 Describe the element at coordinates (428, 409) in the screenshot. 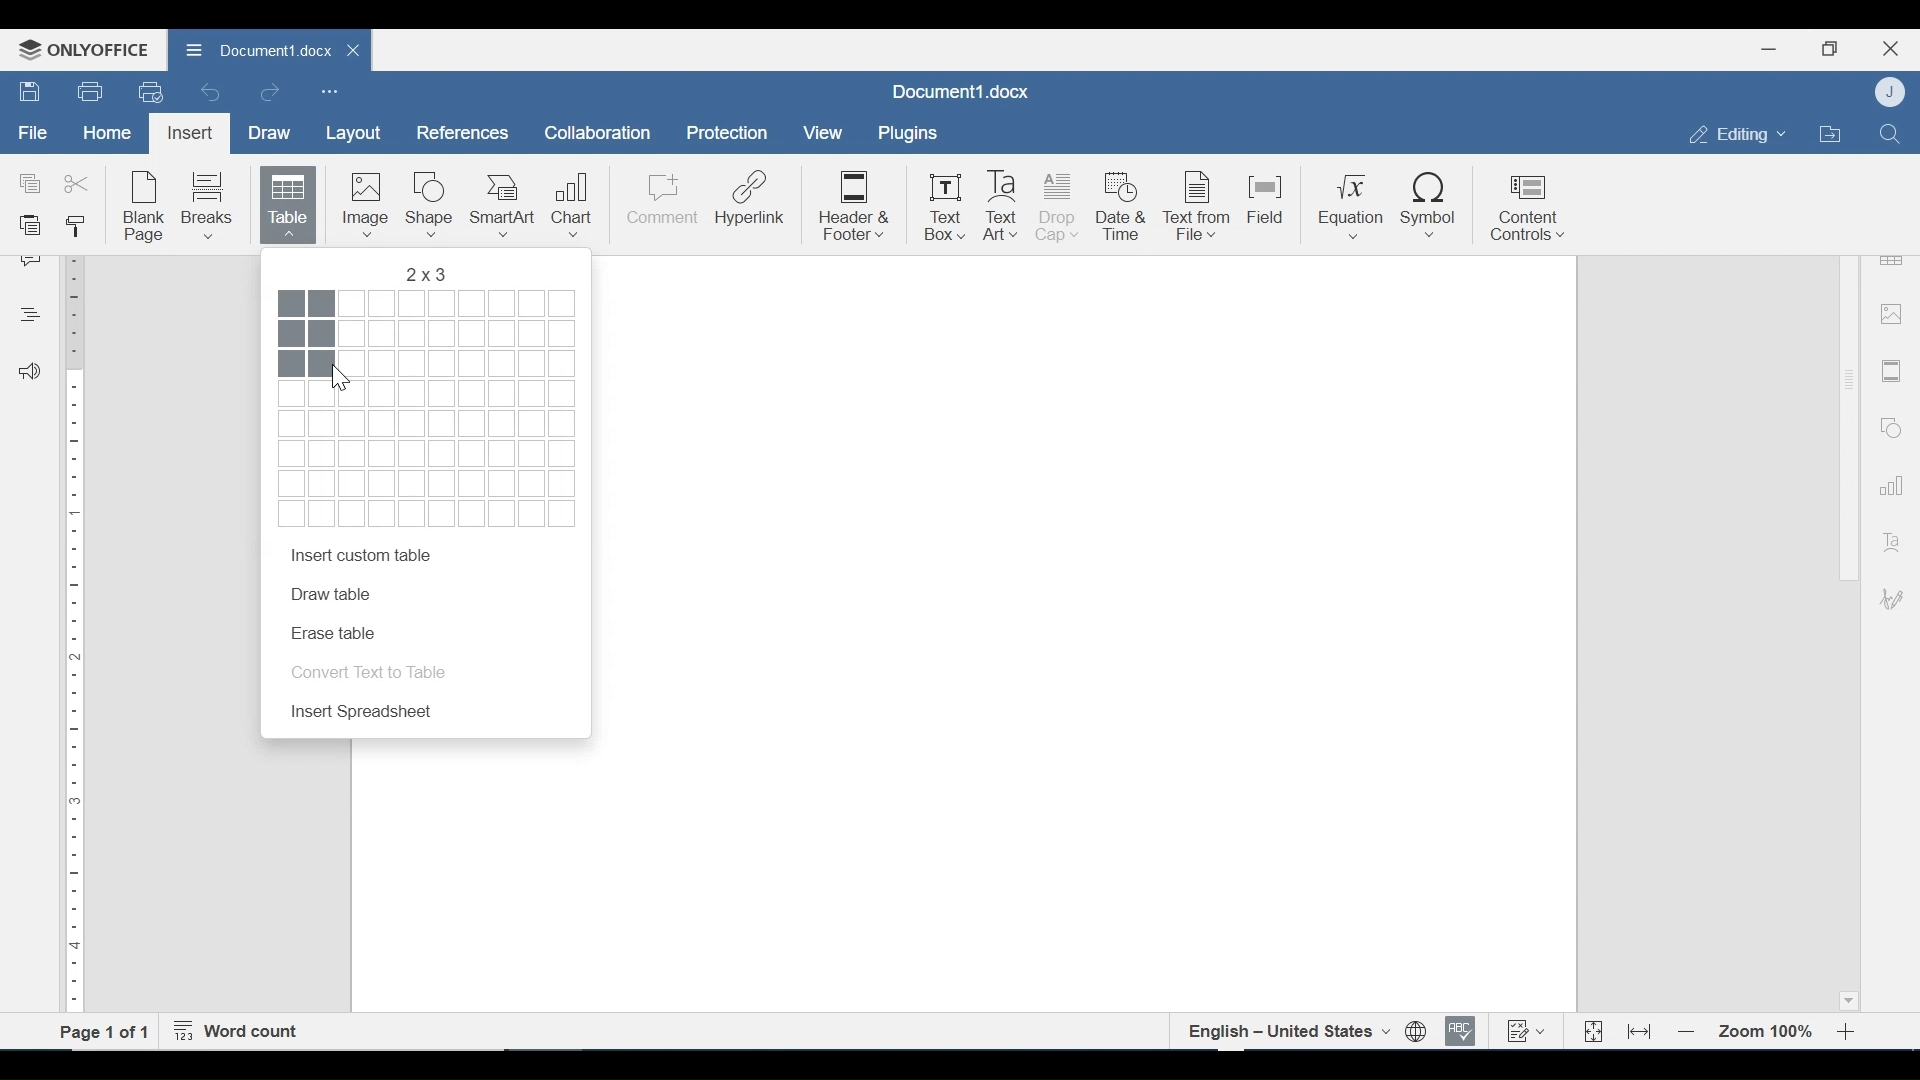

I see `Squares` at that location.